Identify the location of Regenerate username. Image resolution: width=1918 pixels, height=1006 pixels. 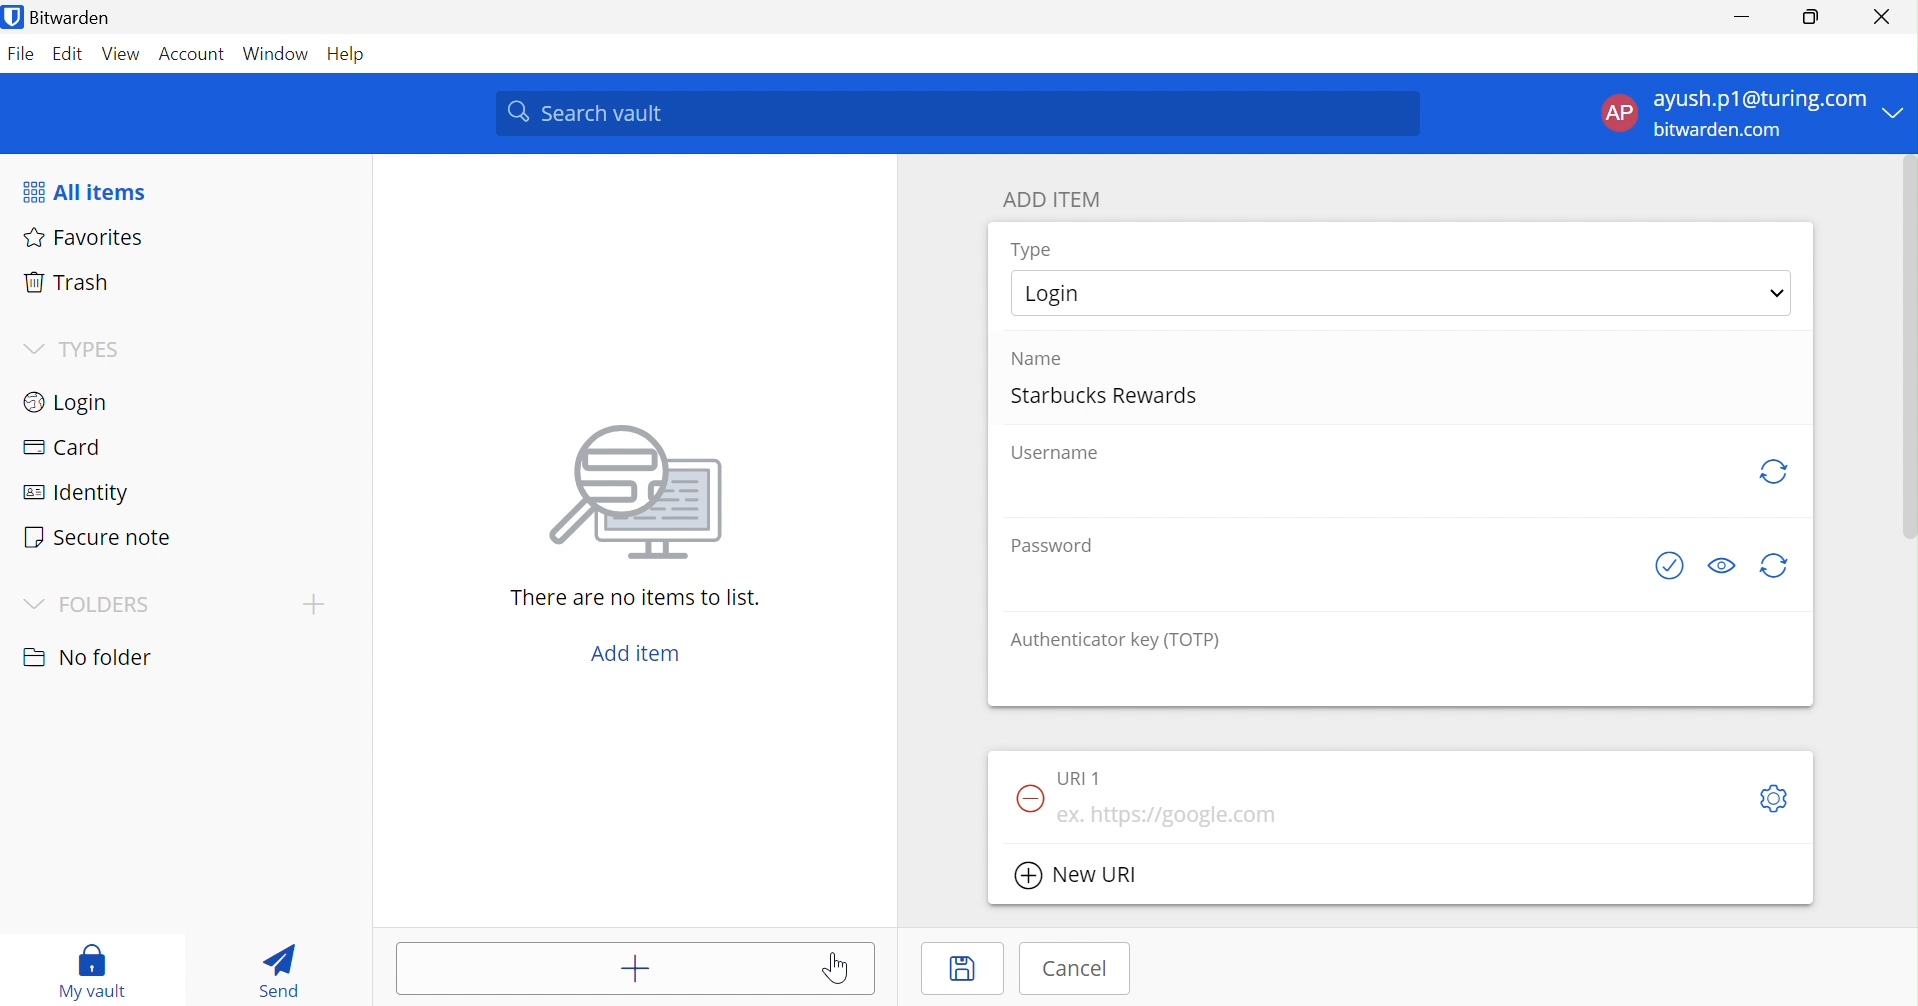
(1772, 472).